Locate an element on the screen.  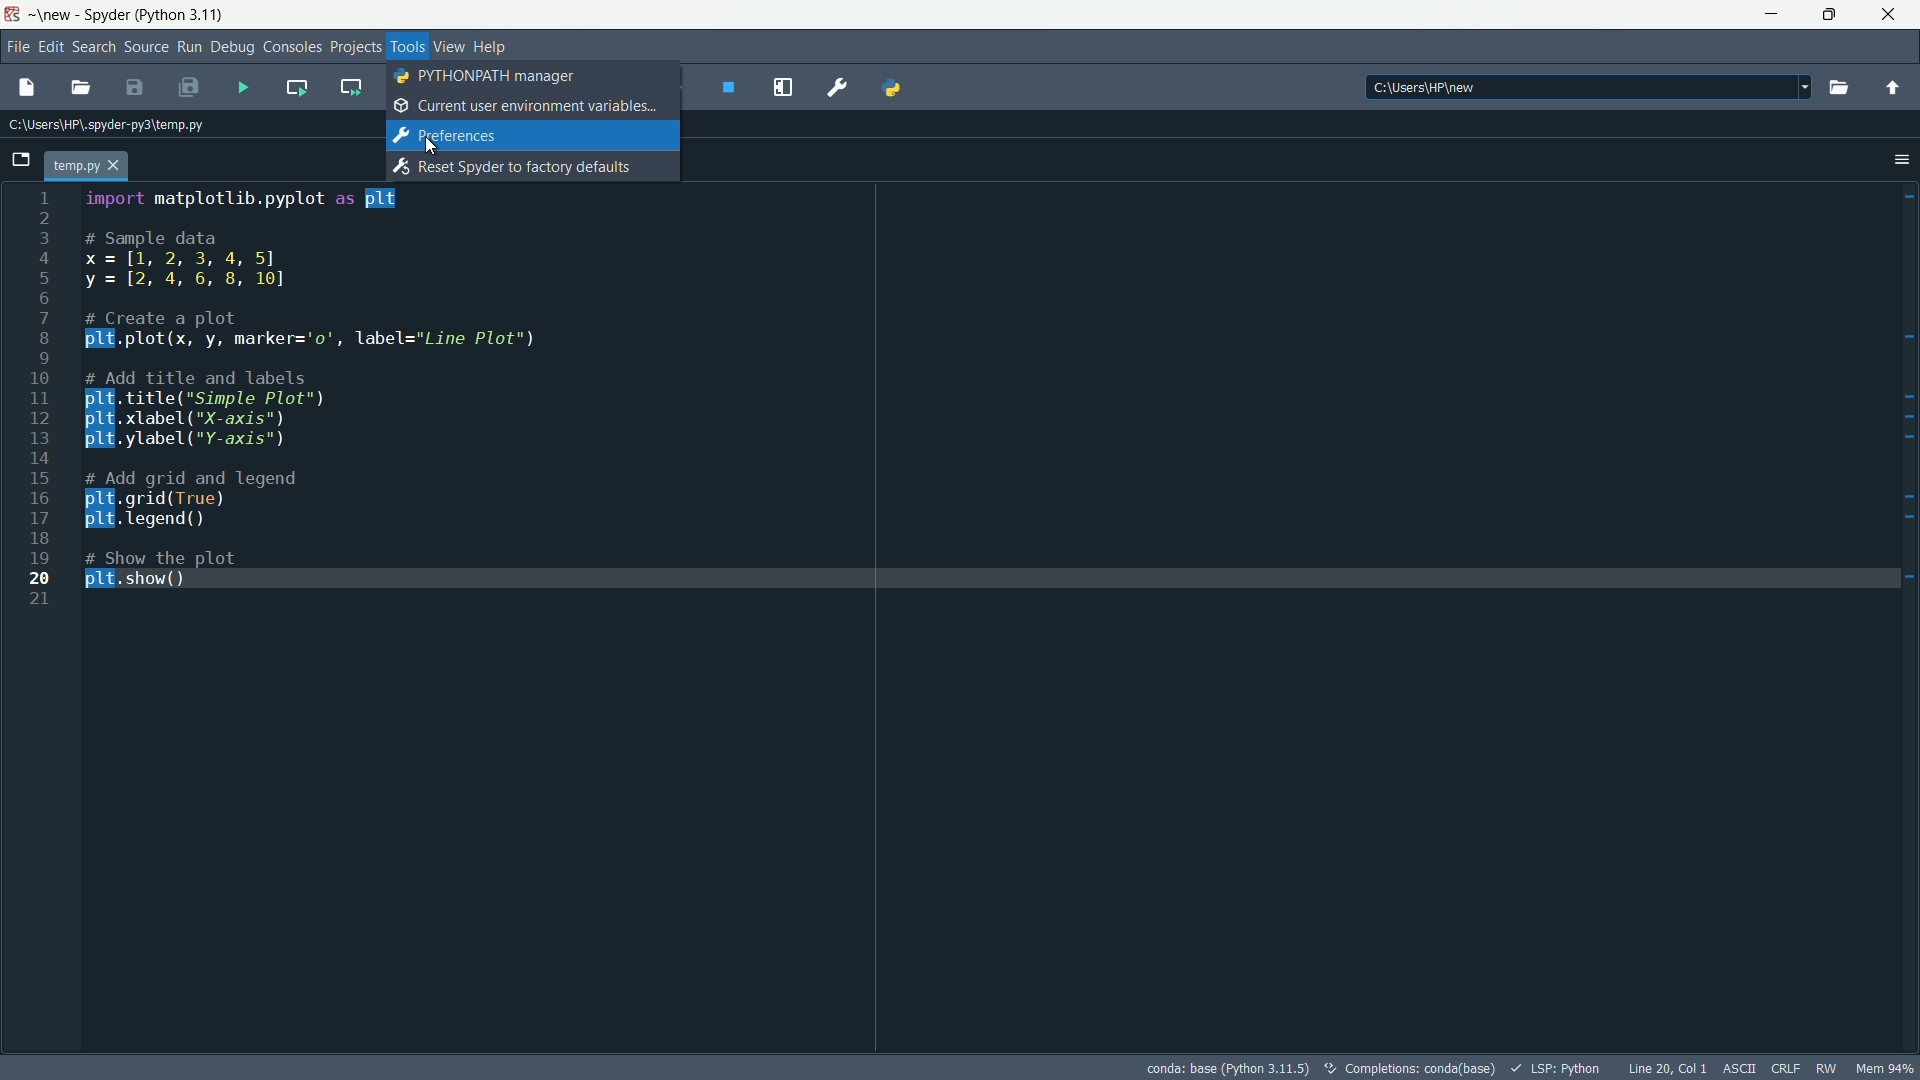
current user environmental variables is located at coordinates (527, 106).